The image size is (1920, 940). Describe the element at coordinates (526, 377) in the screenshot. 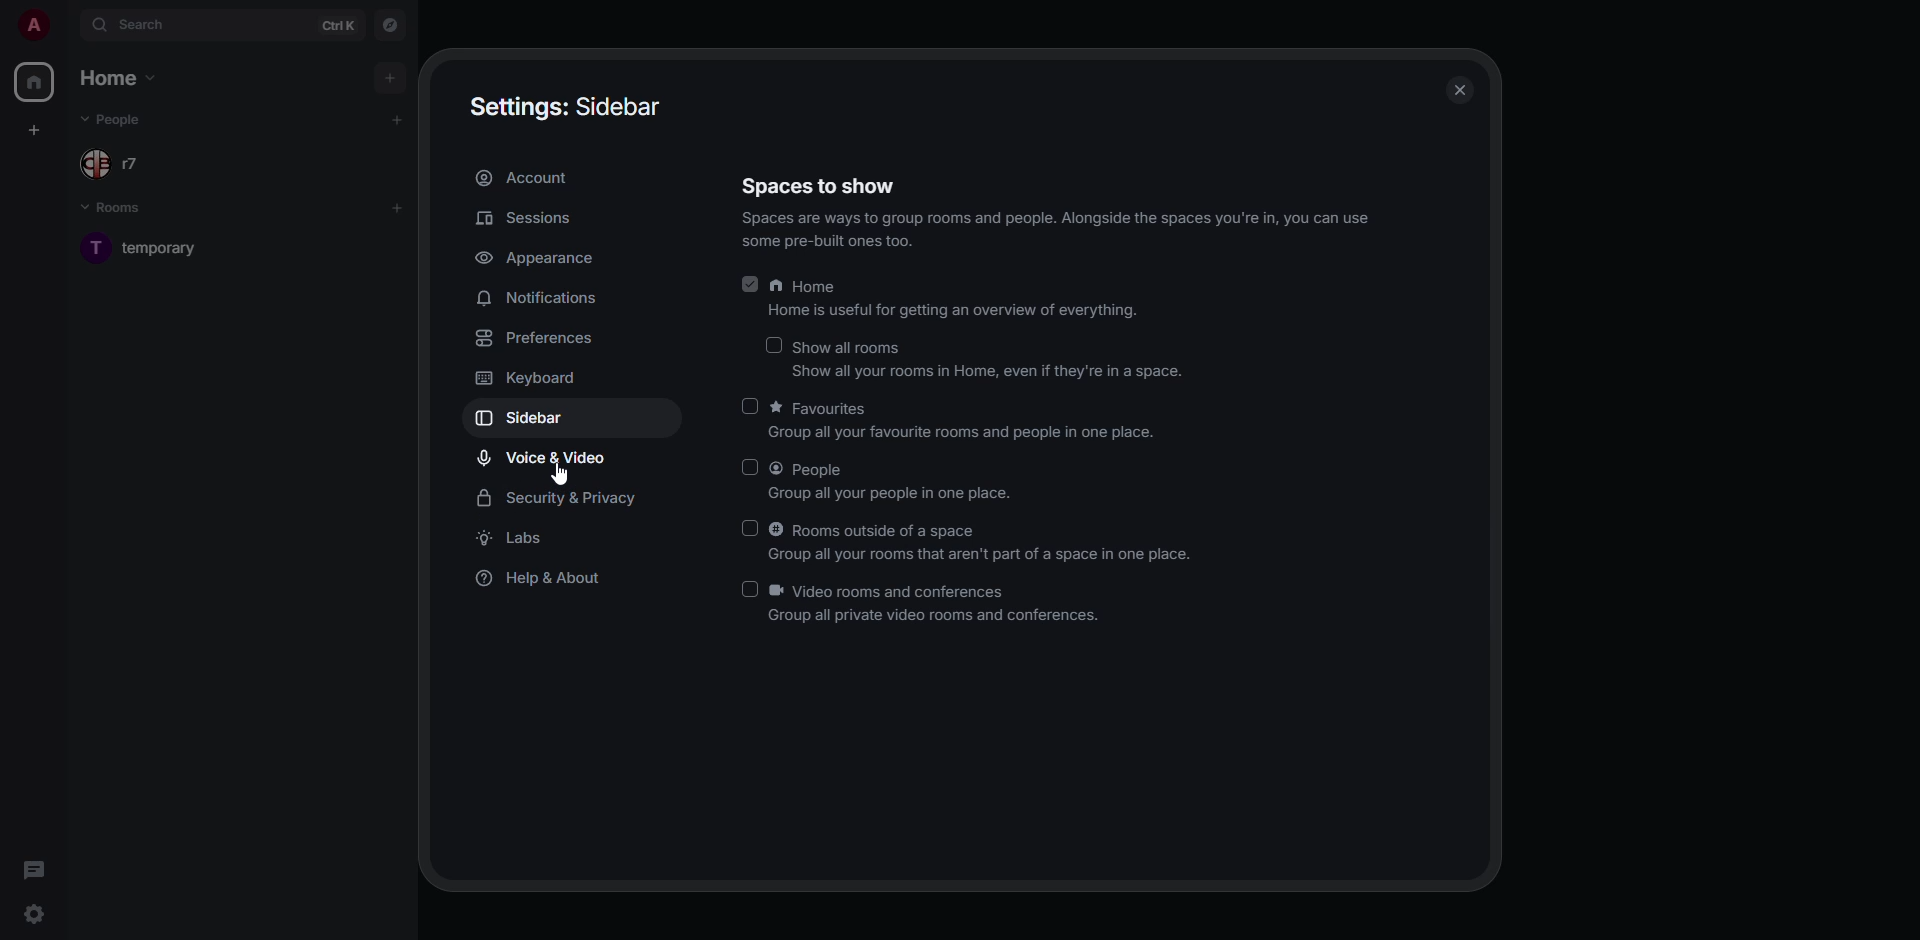

I see `keyboard` at that location.